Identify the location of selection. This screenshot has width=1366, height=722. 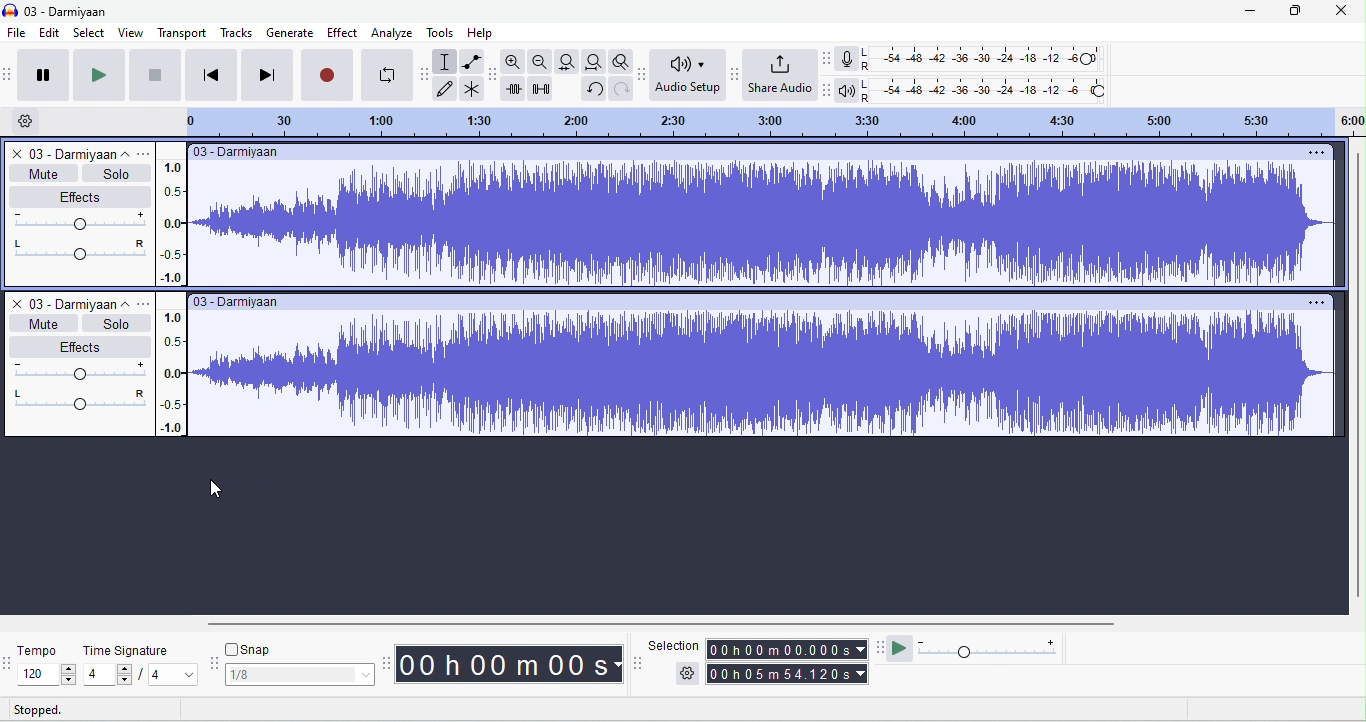
(442, 60).